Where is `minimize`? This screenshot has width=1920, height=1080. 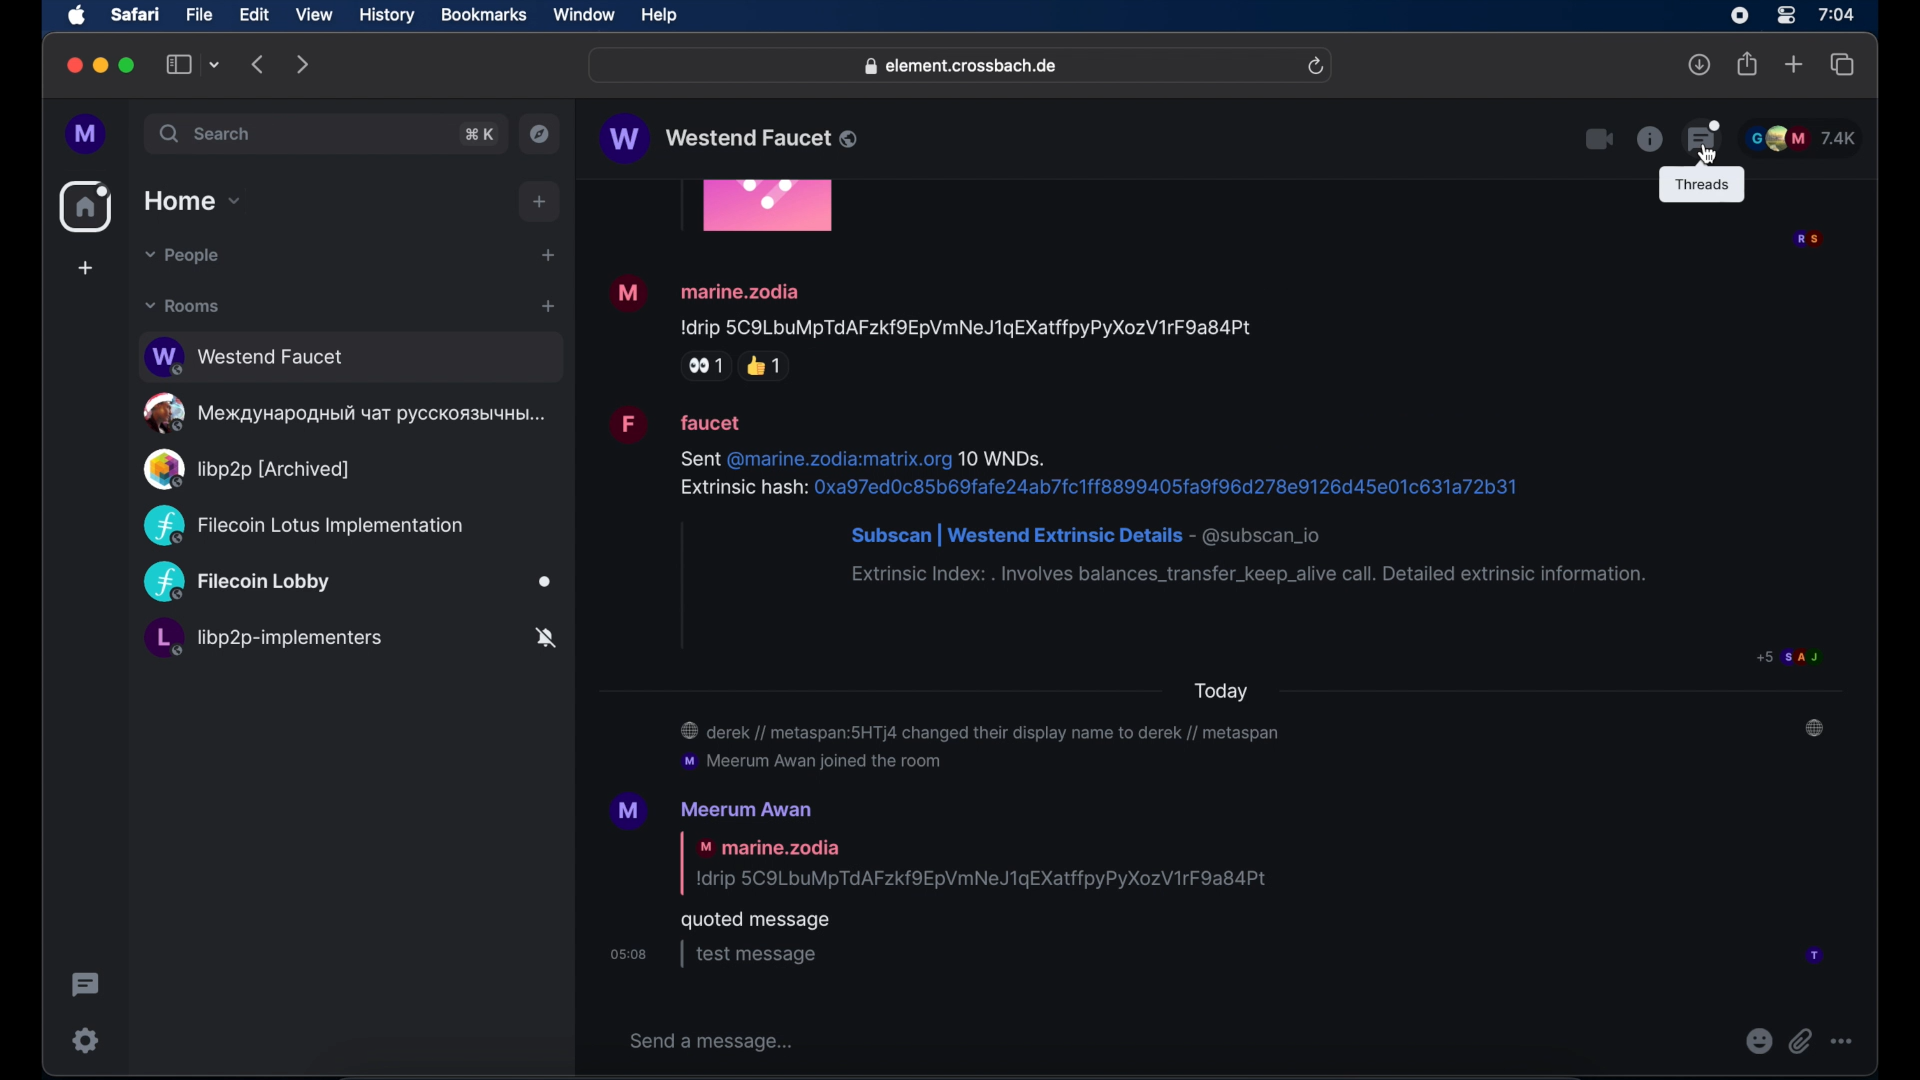 minimize is located at coordinates (98, 66).